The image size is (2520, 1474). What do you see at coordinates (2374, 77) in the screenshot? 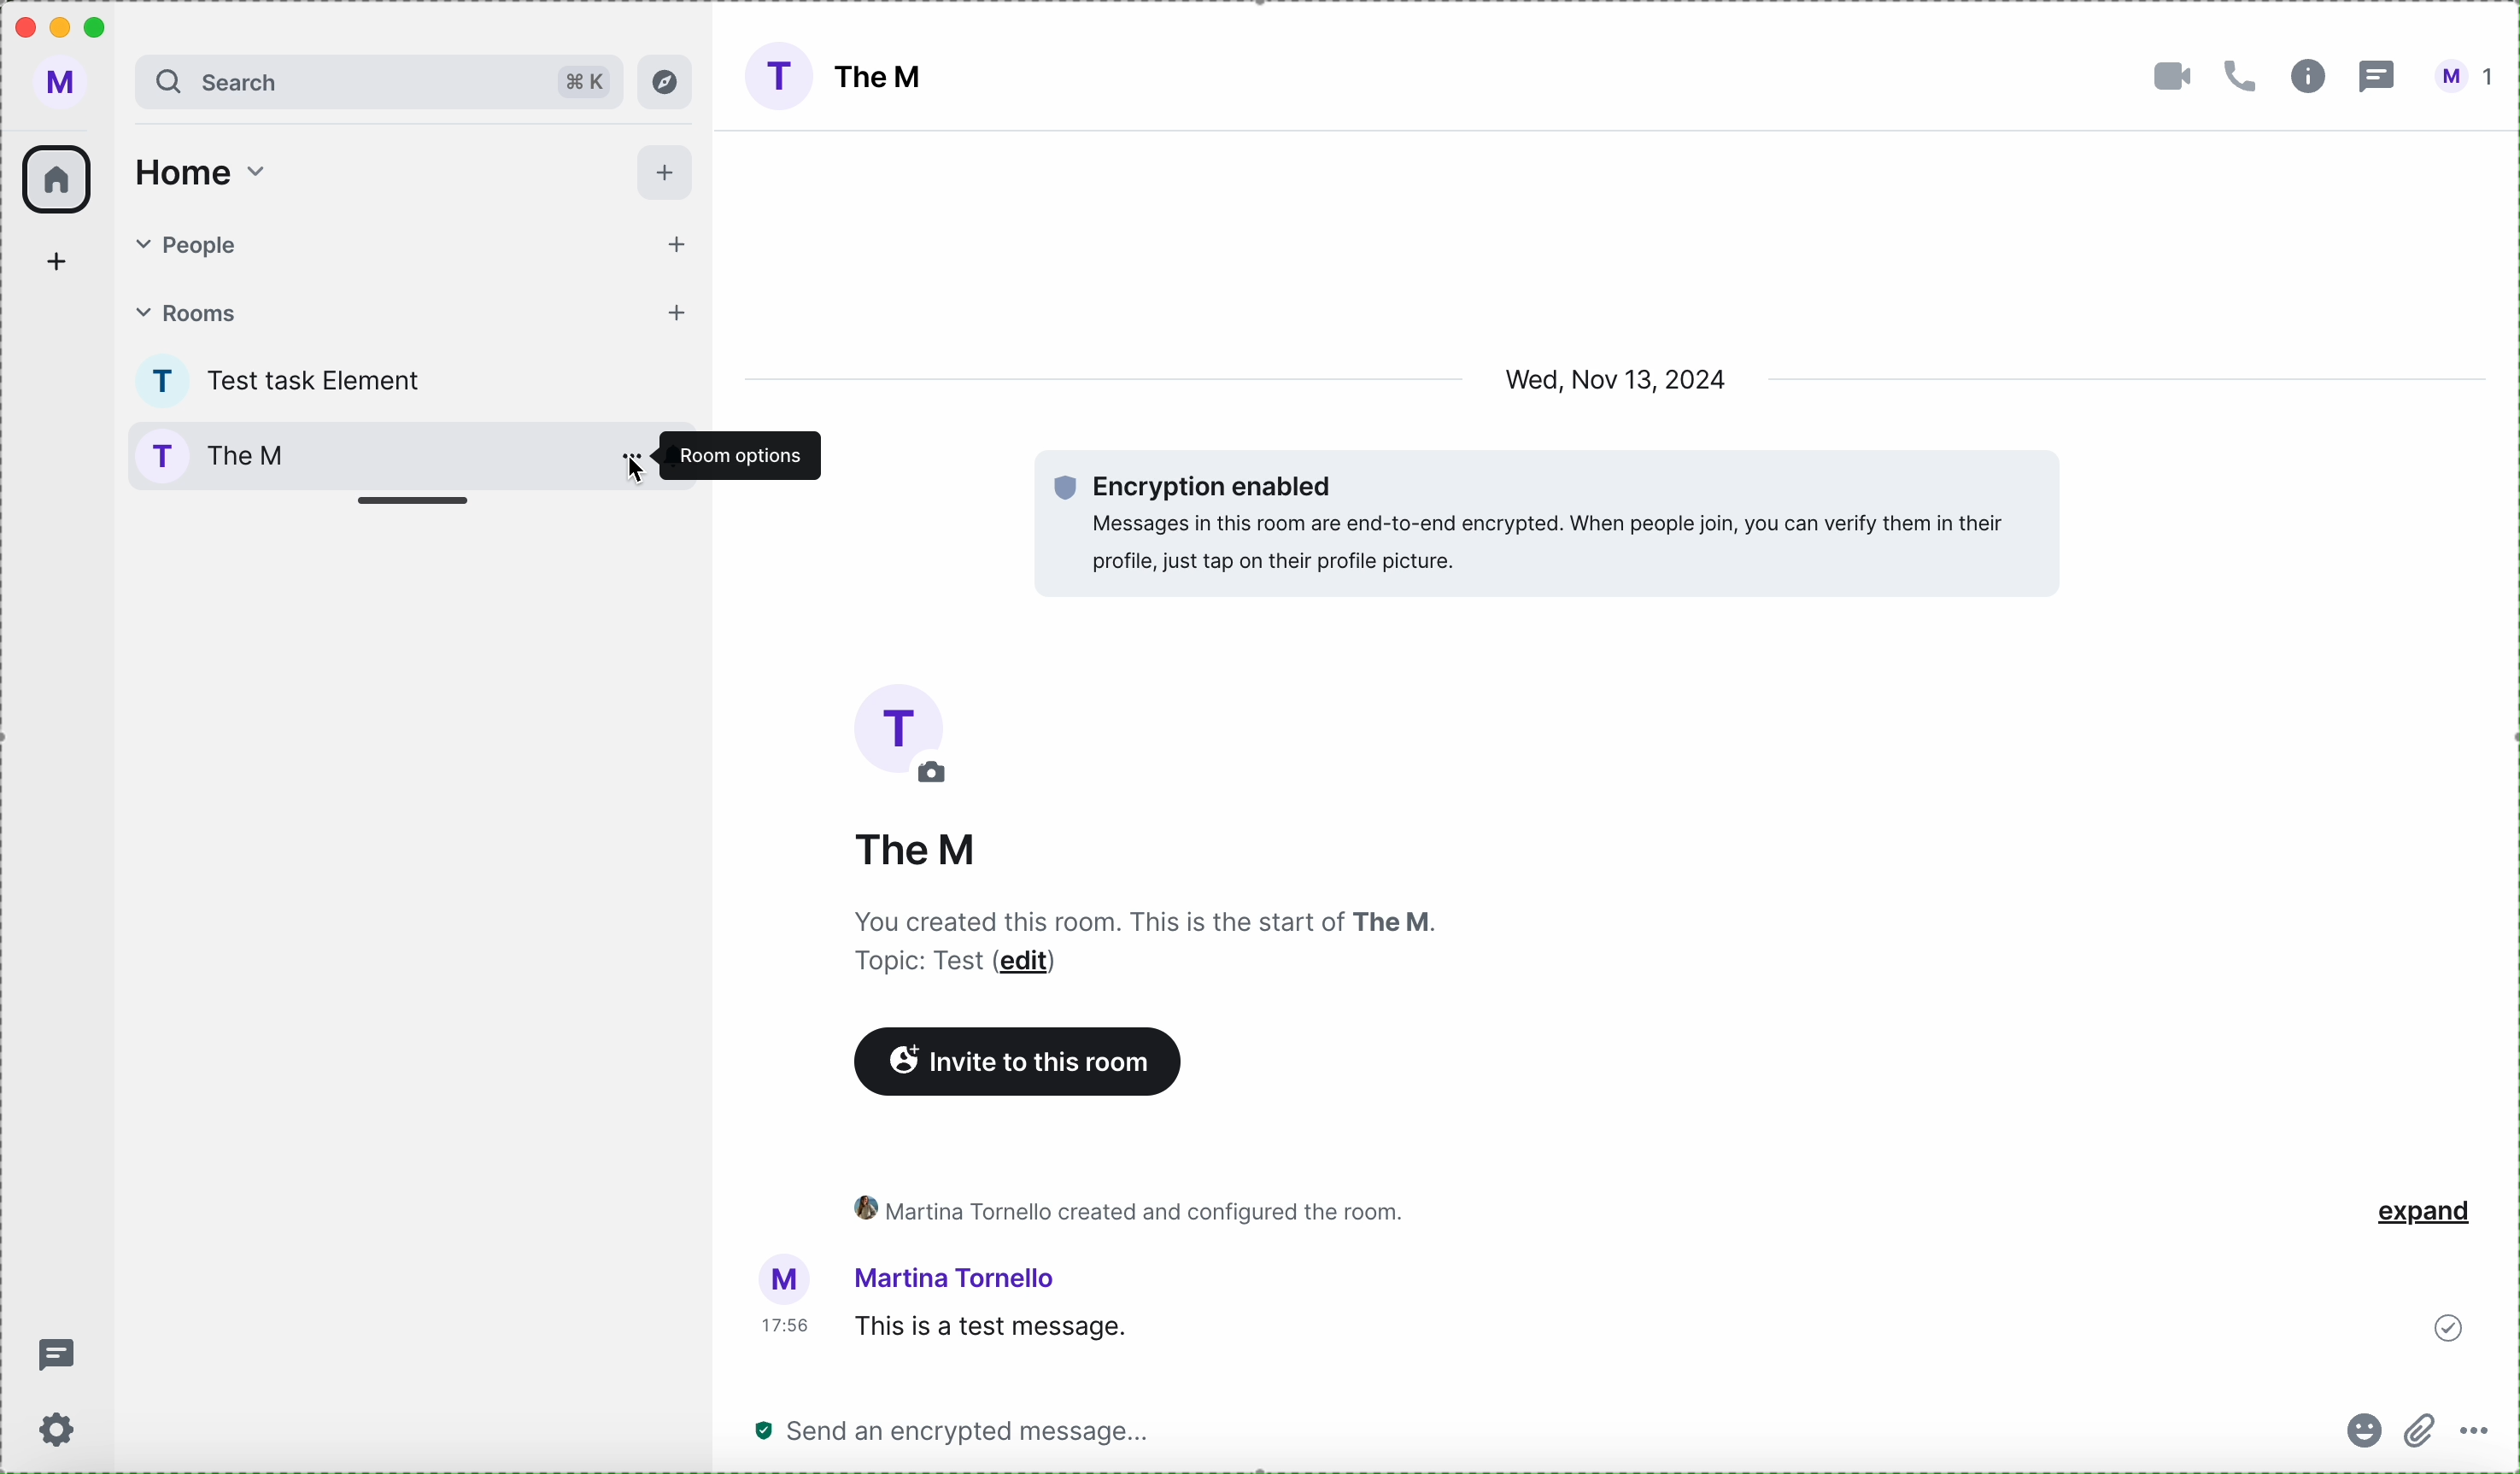
I see `threads` at bounding box center [2374, 77].